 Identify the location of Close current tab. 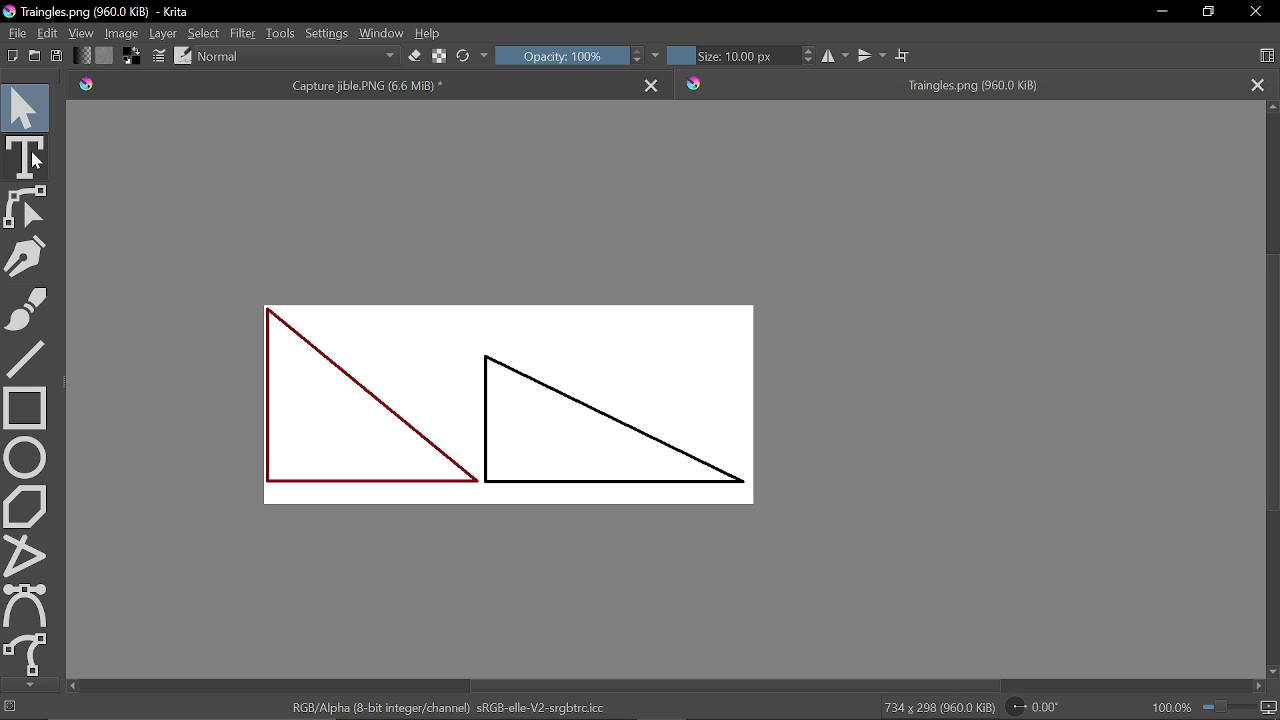
(654, 83).